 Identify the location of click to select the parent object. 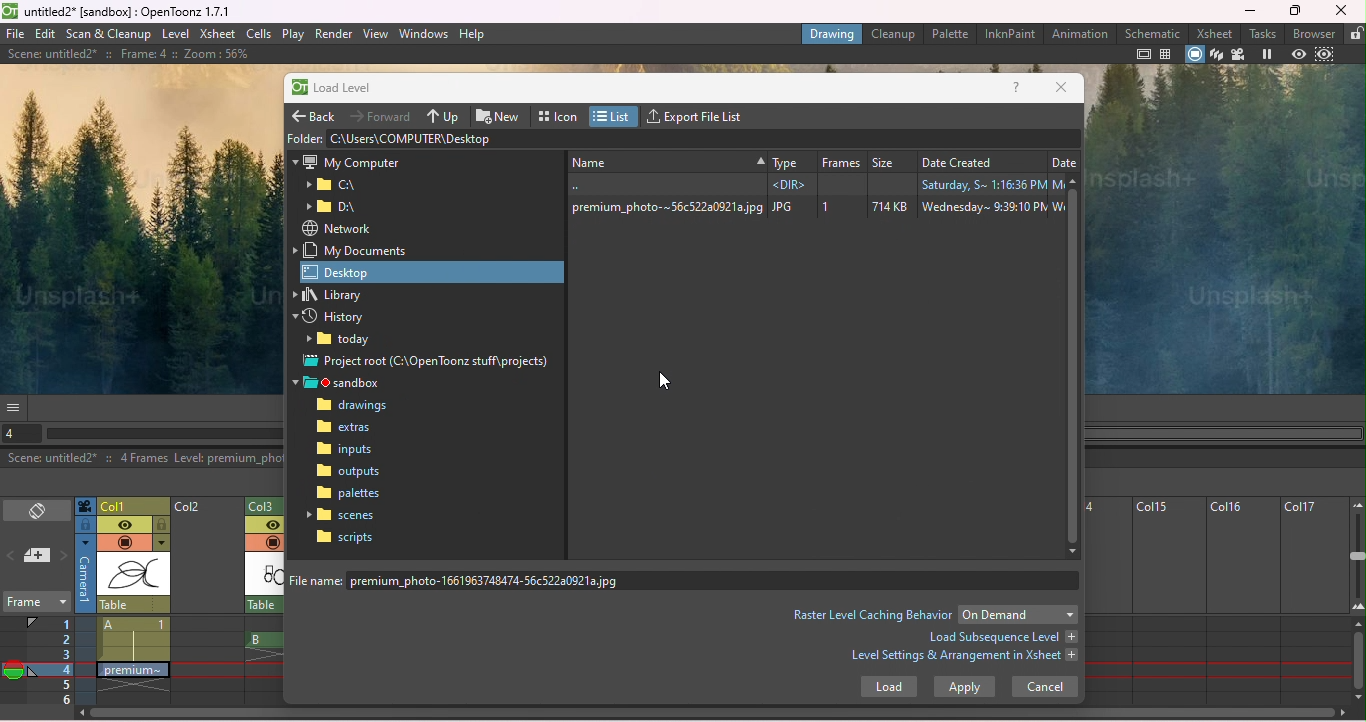
(134, 605).